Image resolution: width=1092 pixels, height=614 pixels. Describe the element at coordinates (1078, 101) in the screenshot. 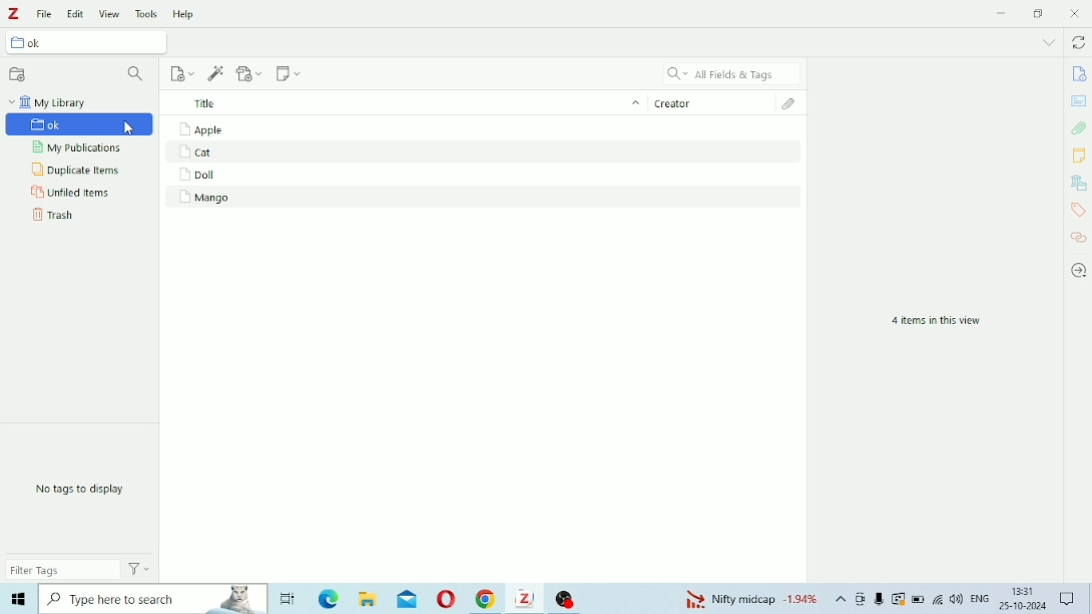

I see `Abstract` at that location.